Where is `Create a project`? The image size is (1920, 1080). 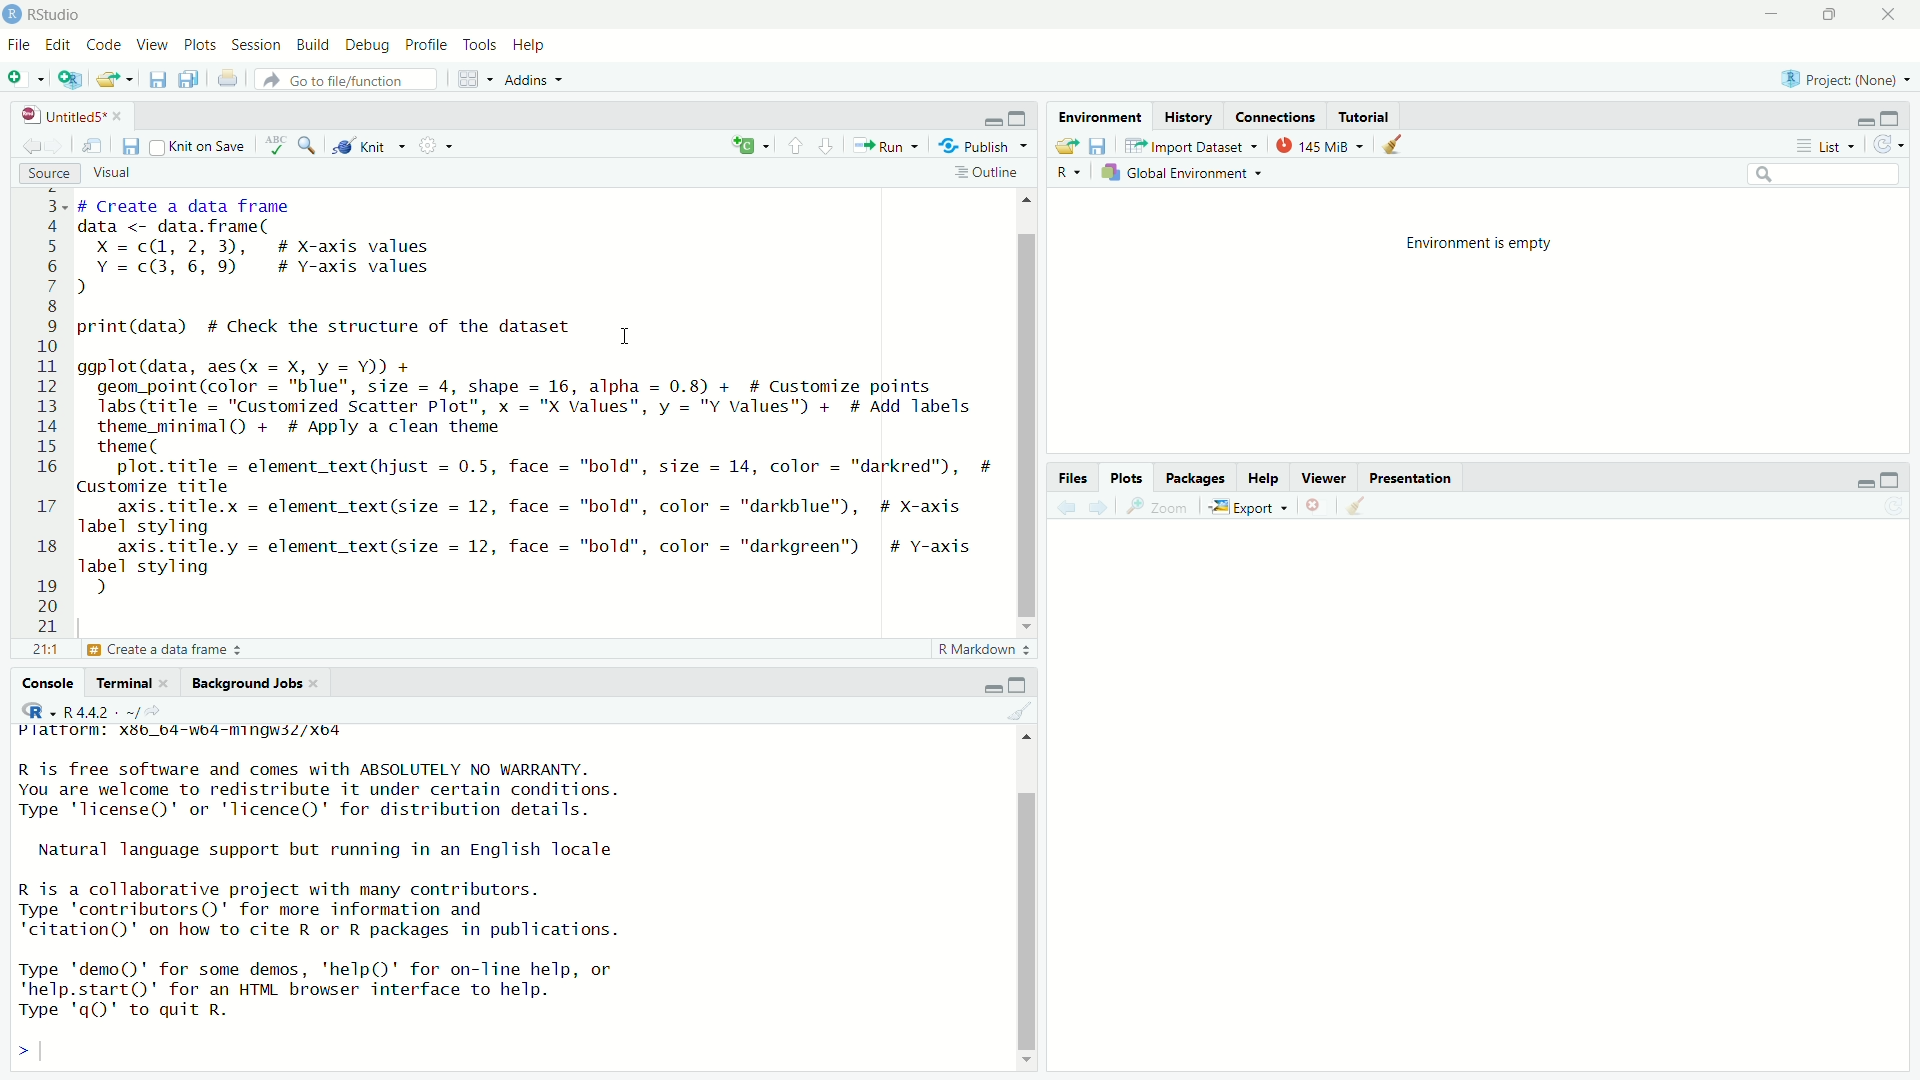 Create a project is located at coordinates (72, 79).